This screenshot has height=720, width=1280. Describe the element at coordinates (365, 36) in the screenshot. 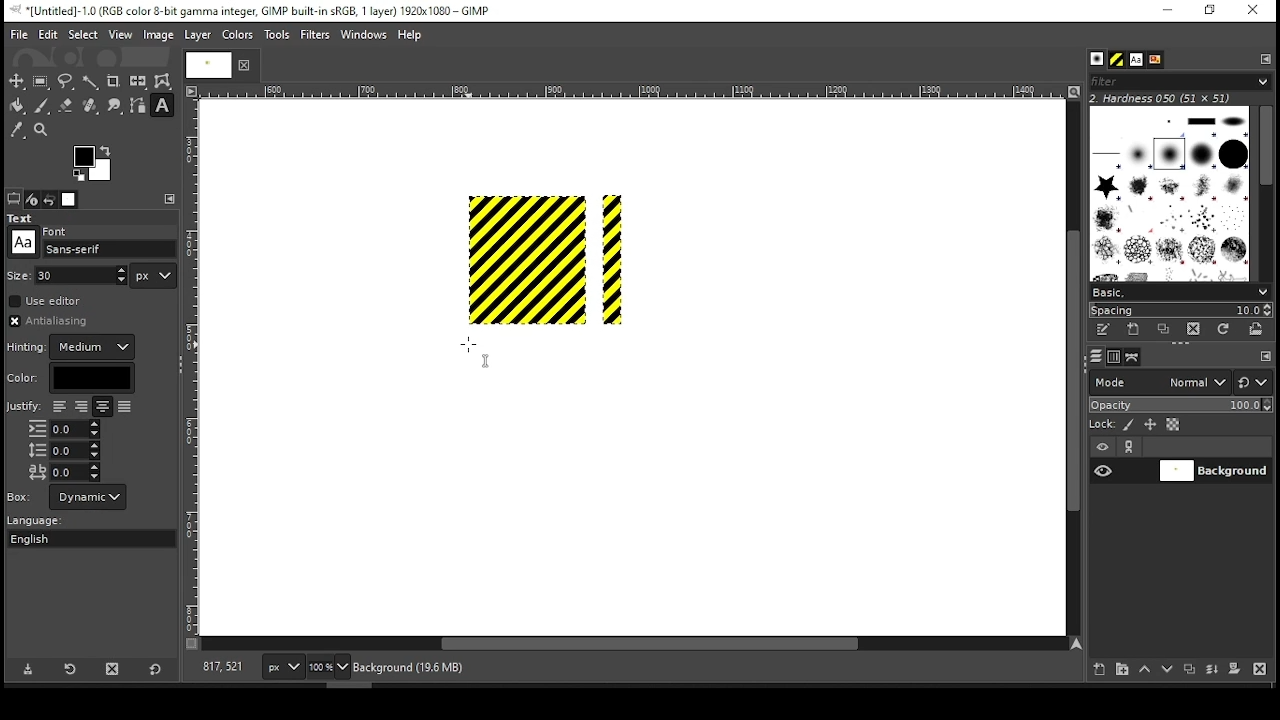

I see `windows` at that location.